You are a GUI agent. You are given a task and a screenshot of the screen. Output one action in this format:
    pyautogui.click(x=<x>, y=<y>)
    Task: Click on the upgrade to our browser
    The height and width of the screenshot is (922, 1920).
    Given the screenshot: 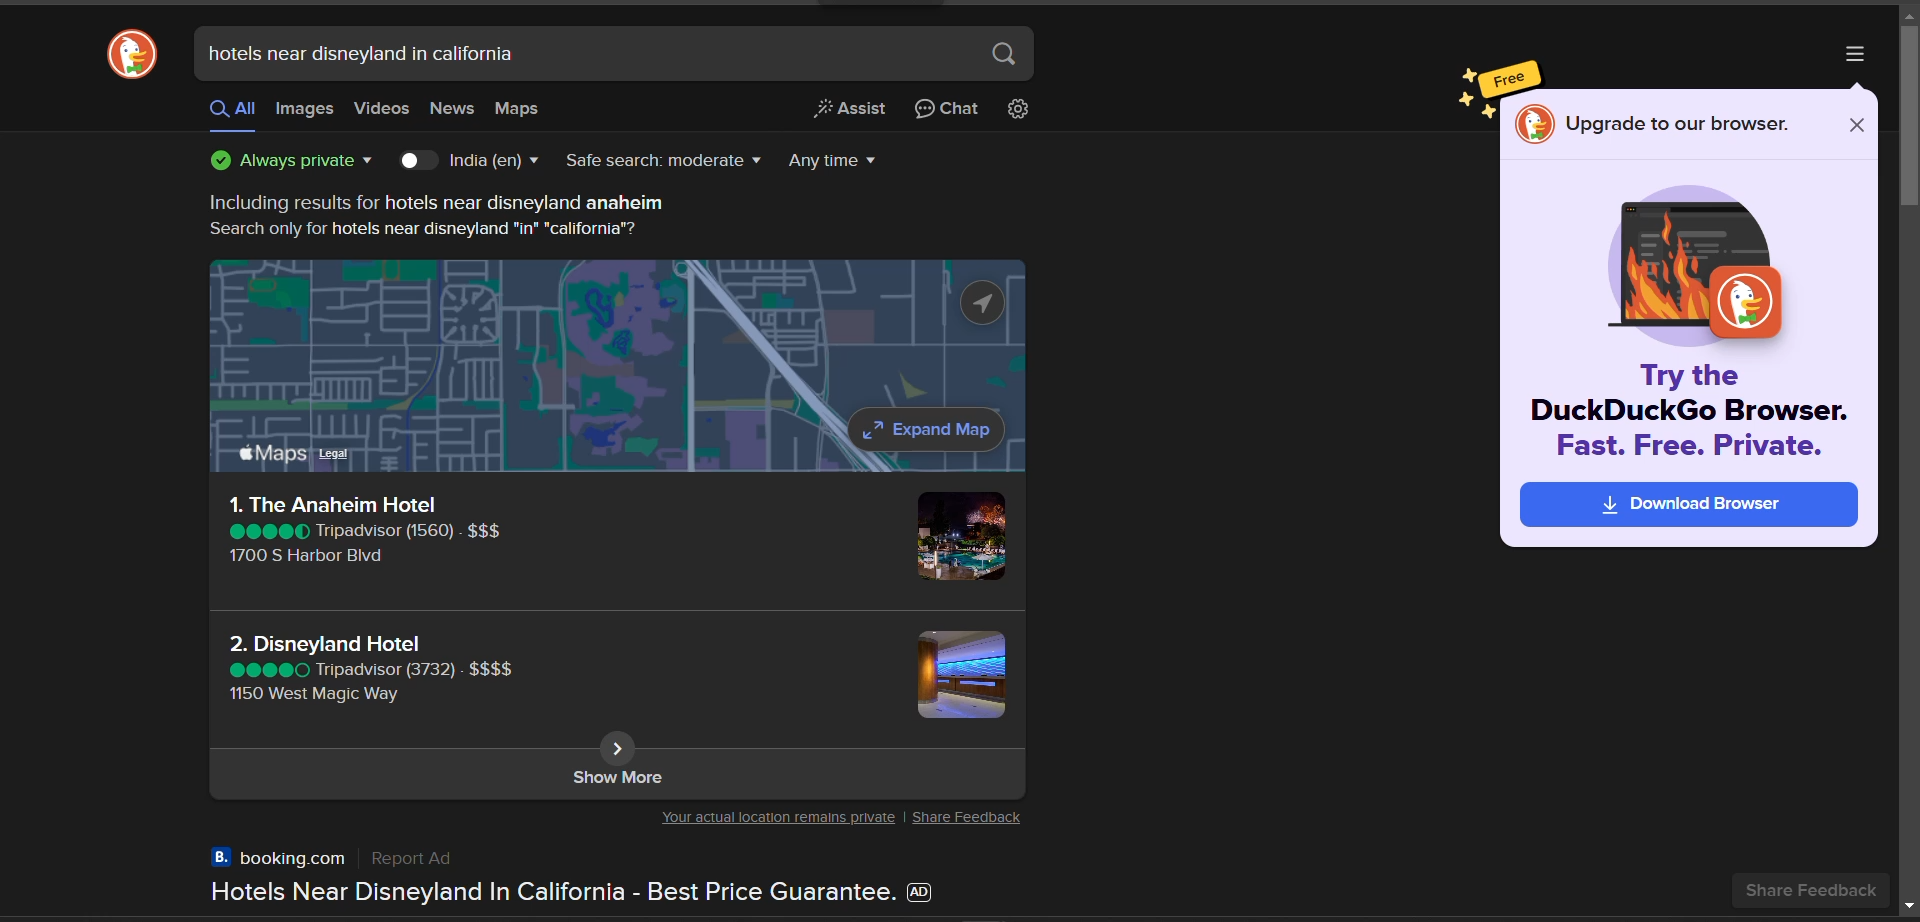 What is the action you would take?
    pyautogui.click(x=1678, y=124)
    